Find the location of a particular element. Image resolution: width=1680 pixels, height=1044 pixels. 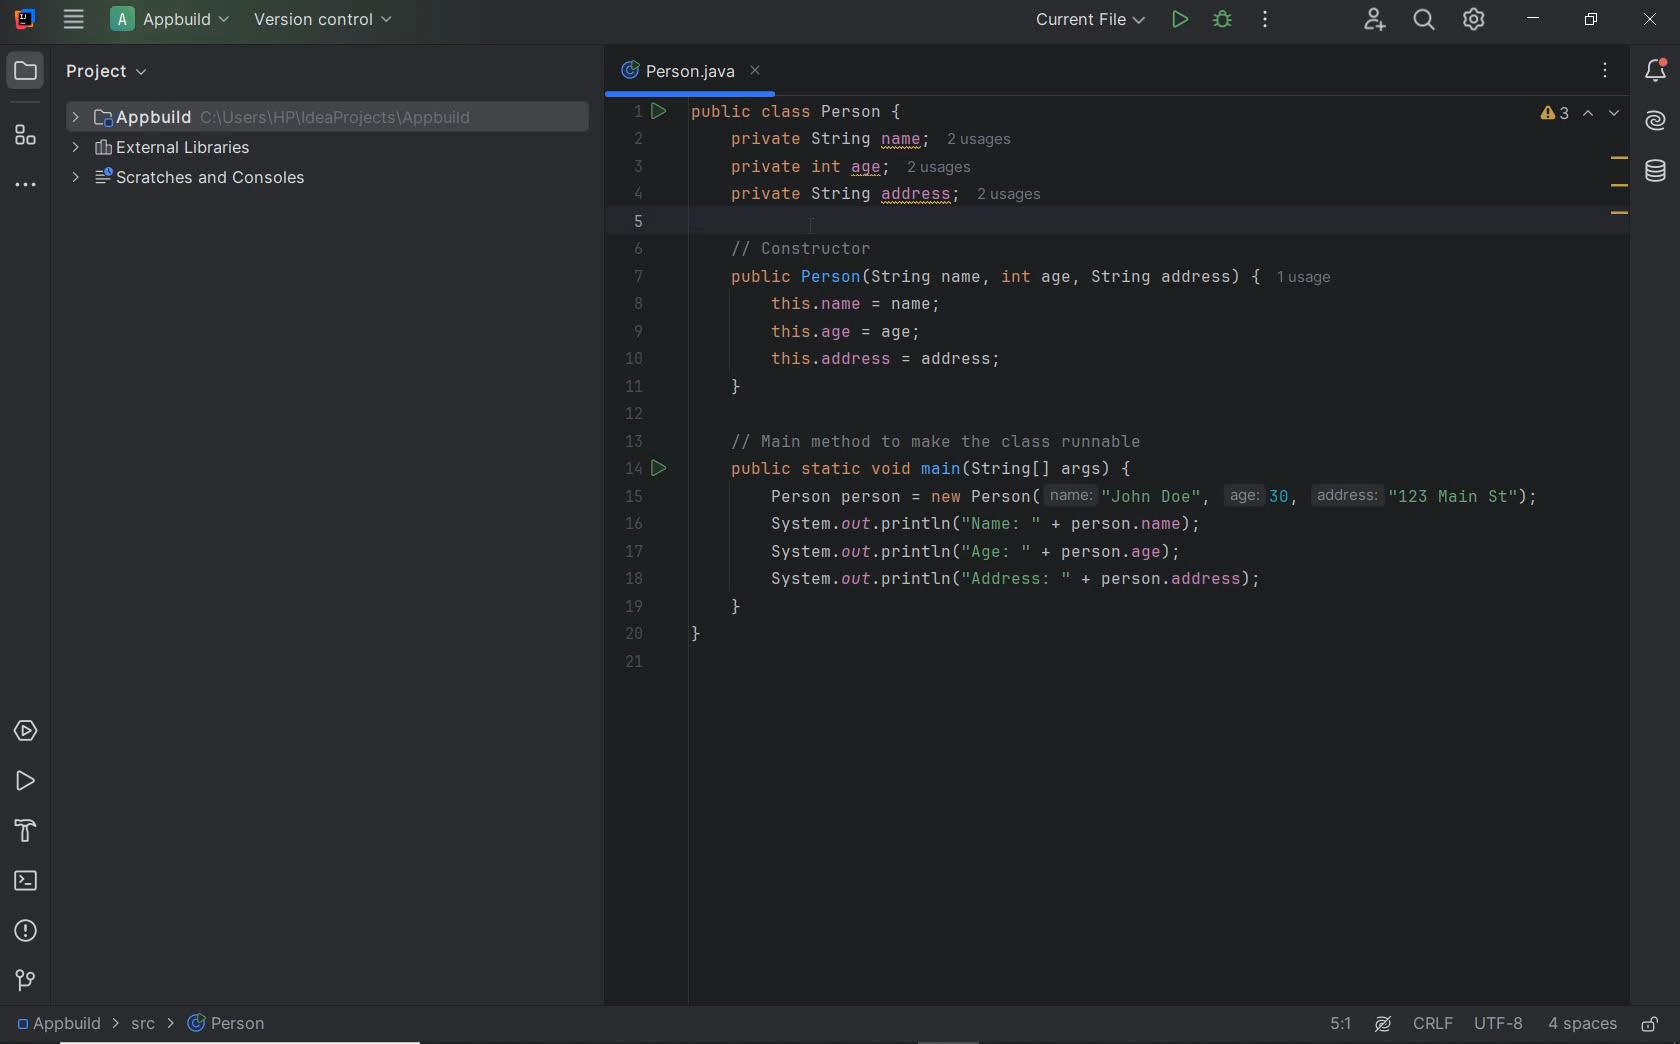

restore down is located at coordinates (1590, 19).